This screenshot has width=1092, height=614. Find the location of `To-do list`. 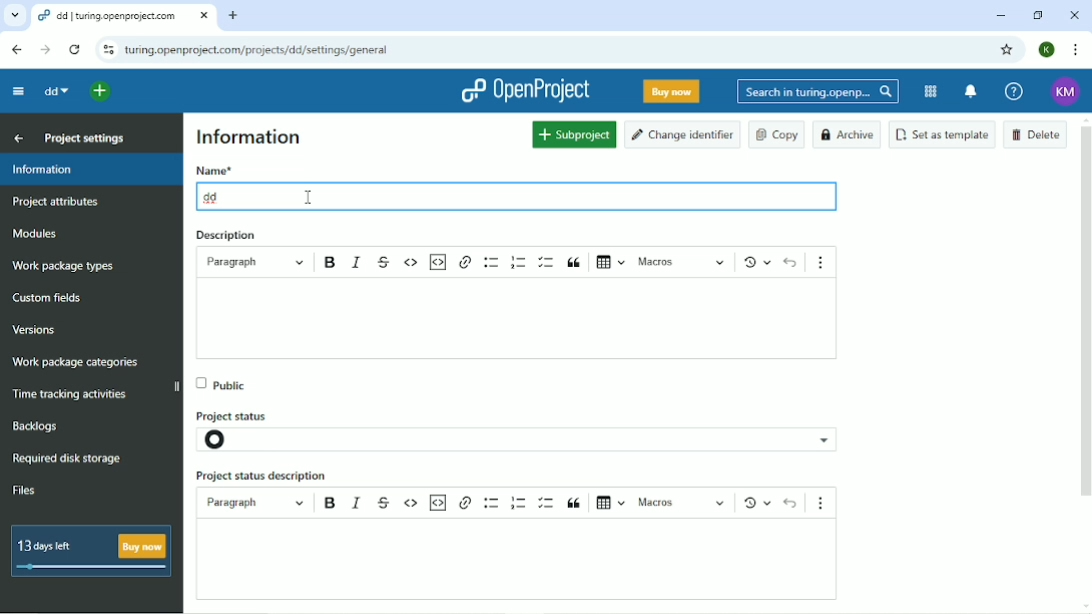

To-do list is located at coordinates (549, 262).